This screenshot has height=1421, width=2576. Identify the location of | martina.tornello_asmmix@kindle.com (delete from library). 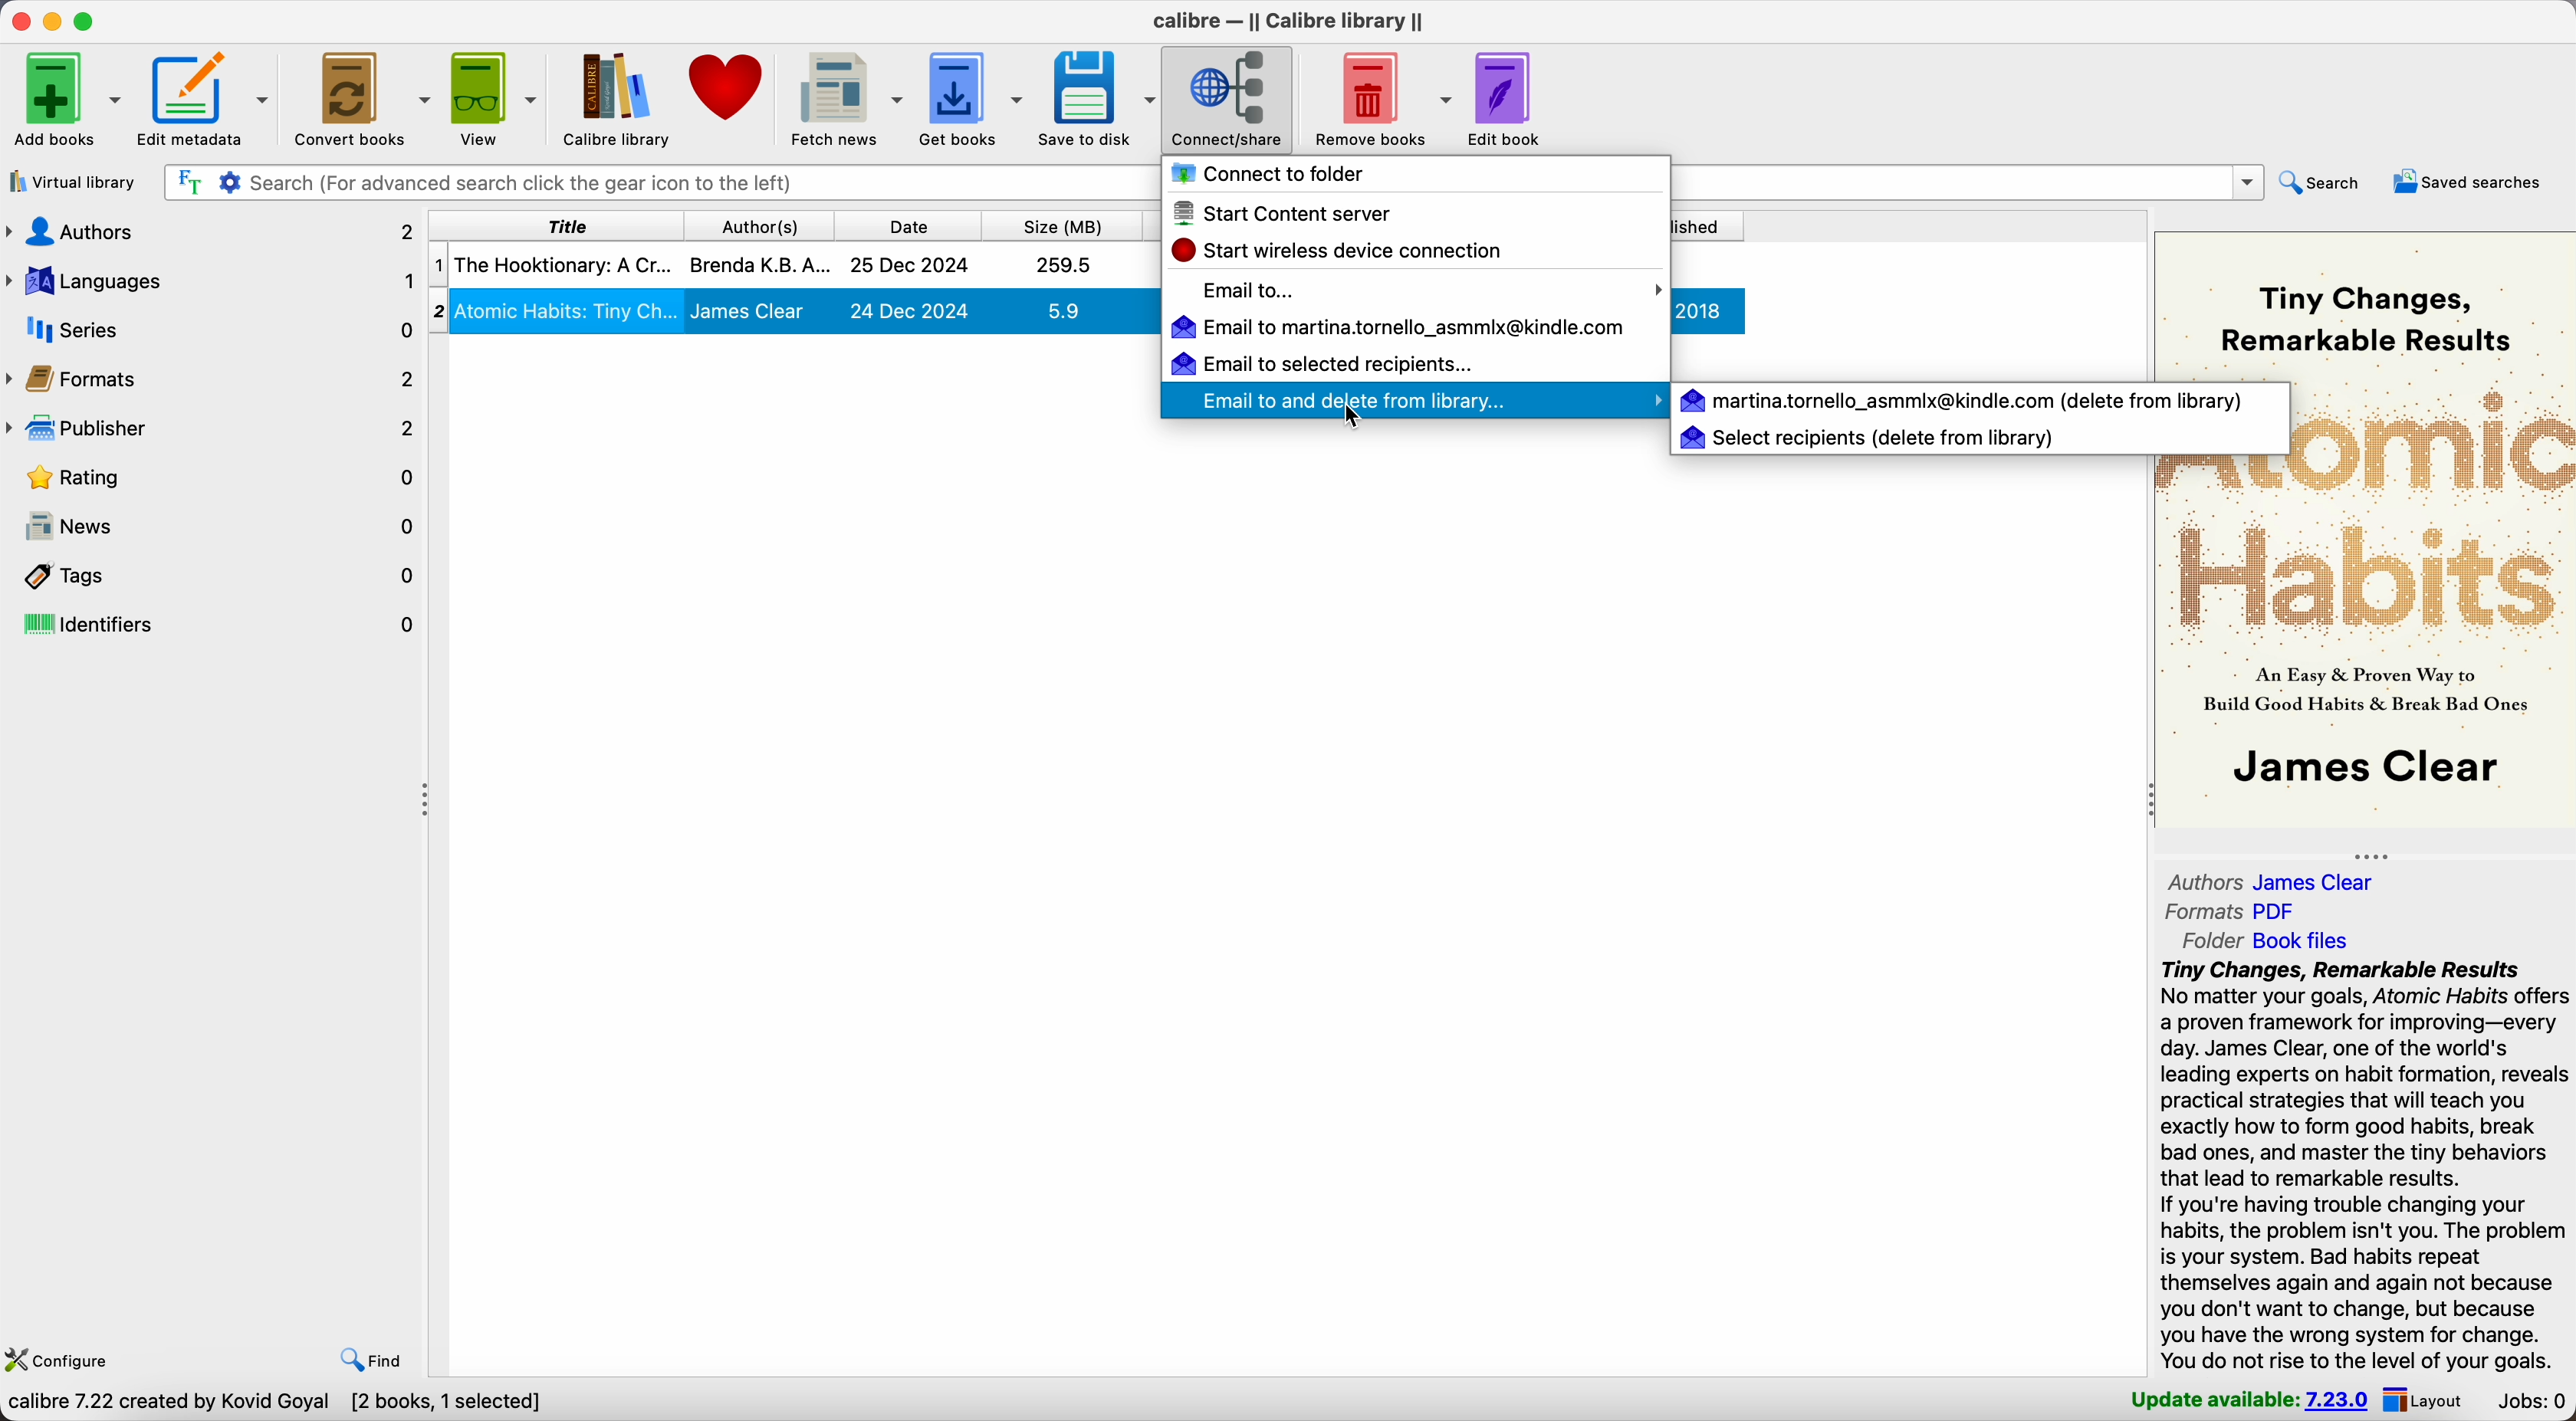
(1965, 399).